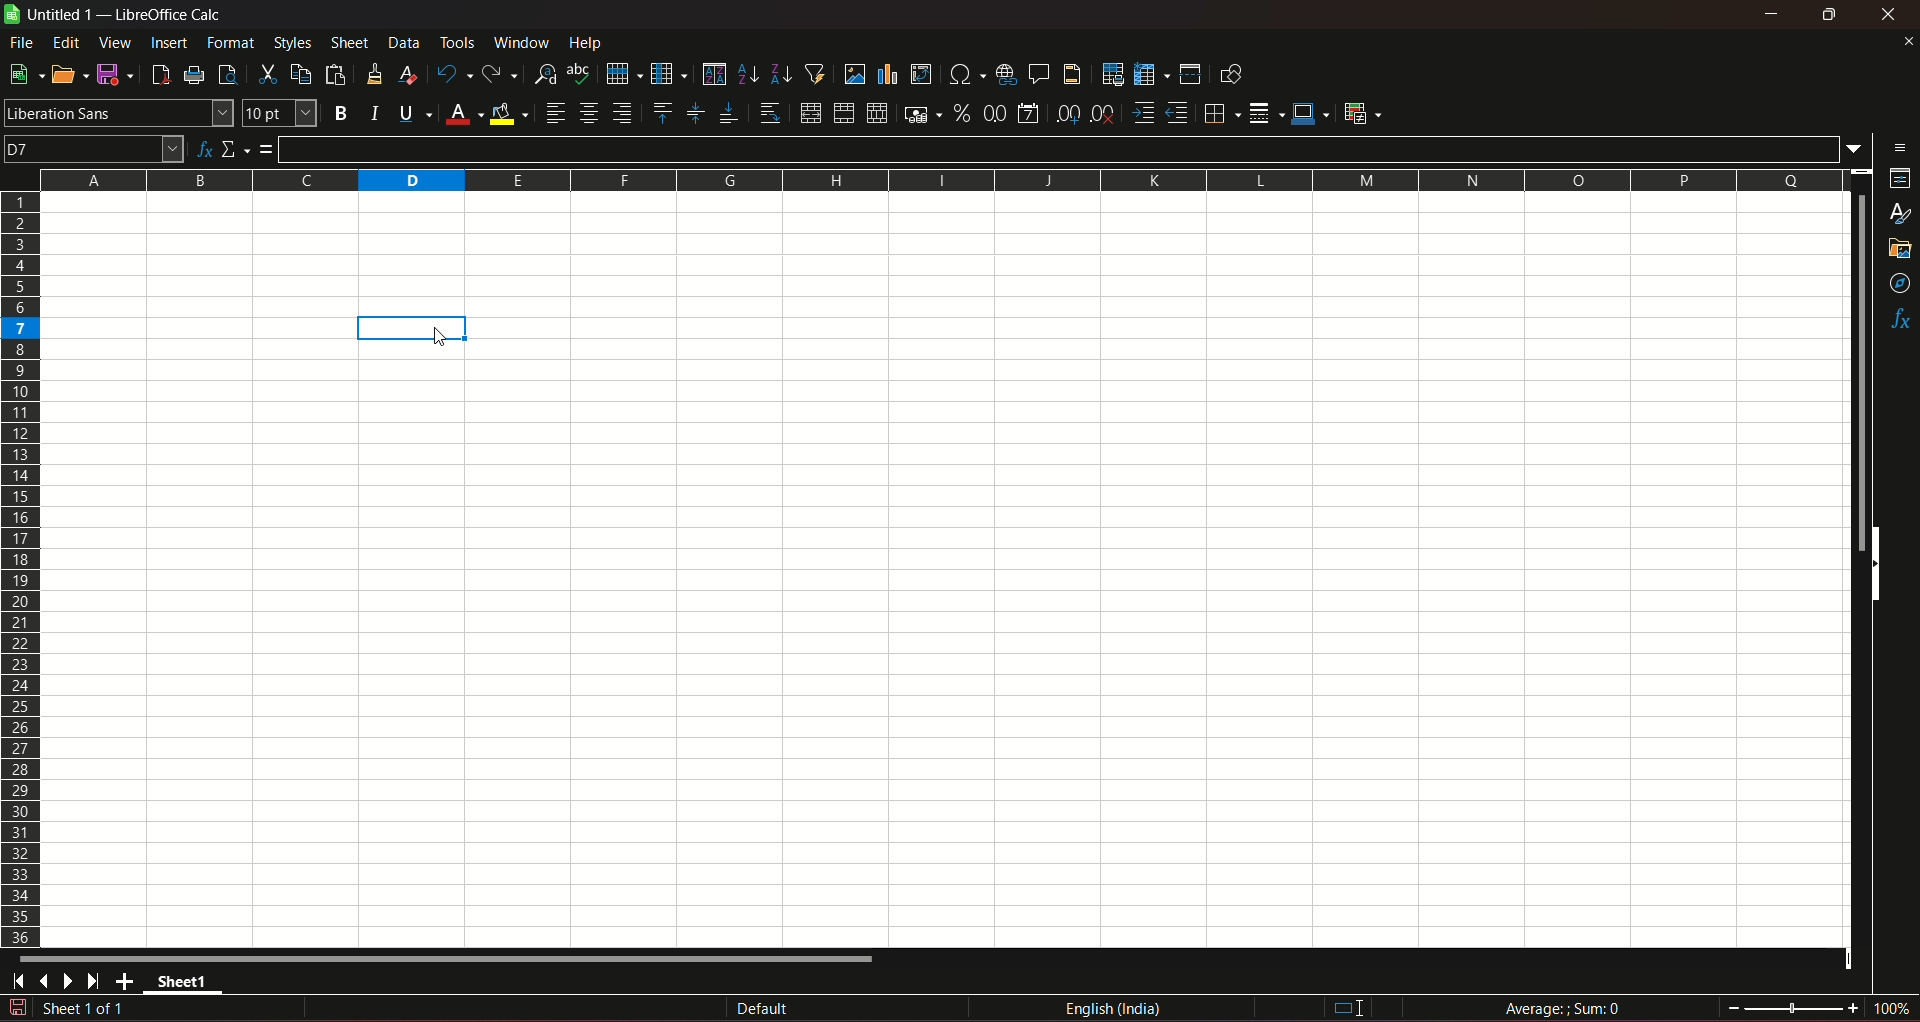  I want to click on border color, so click(1311, 112).